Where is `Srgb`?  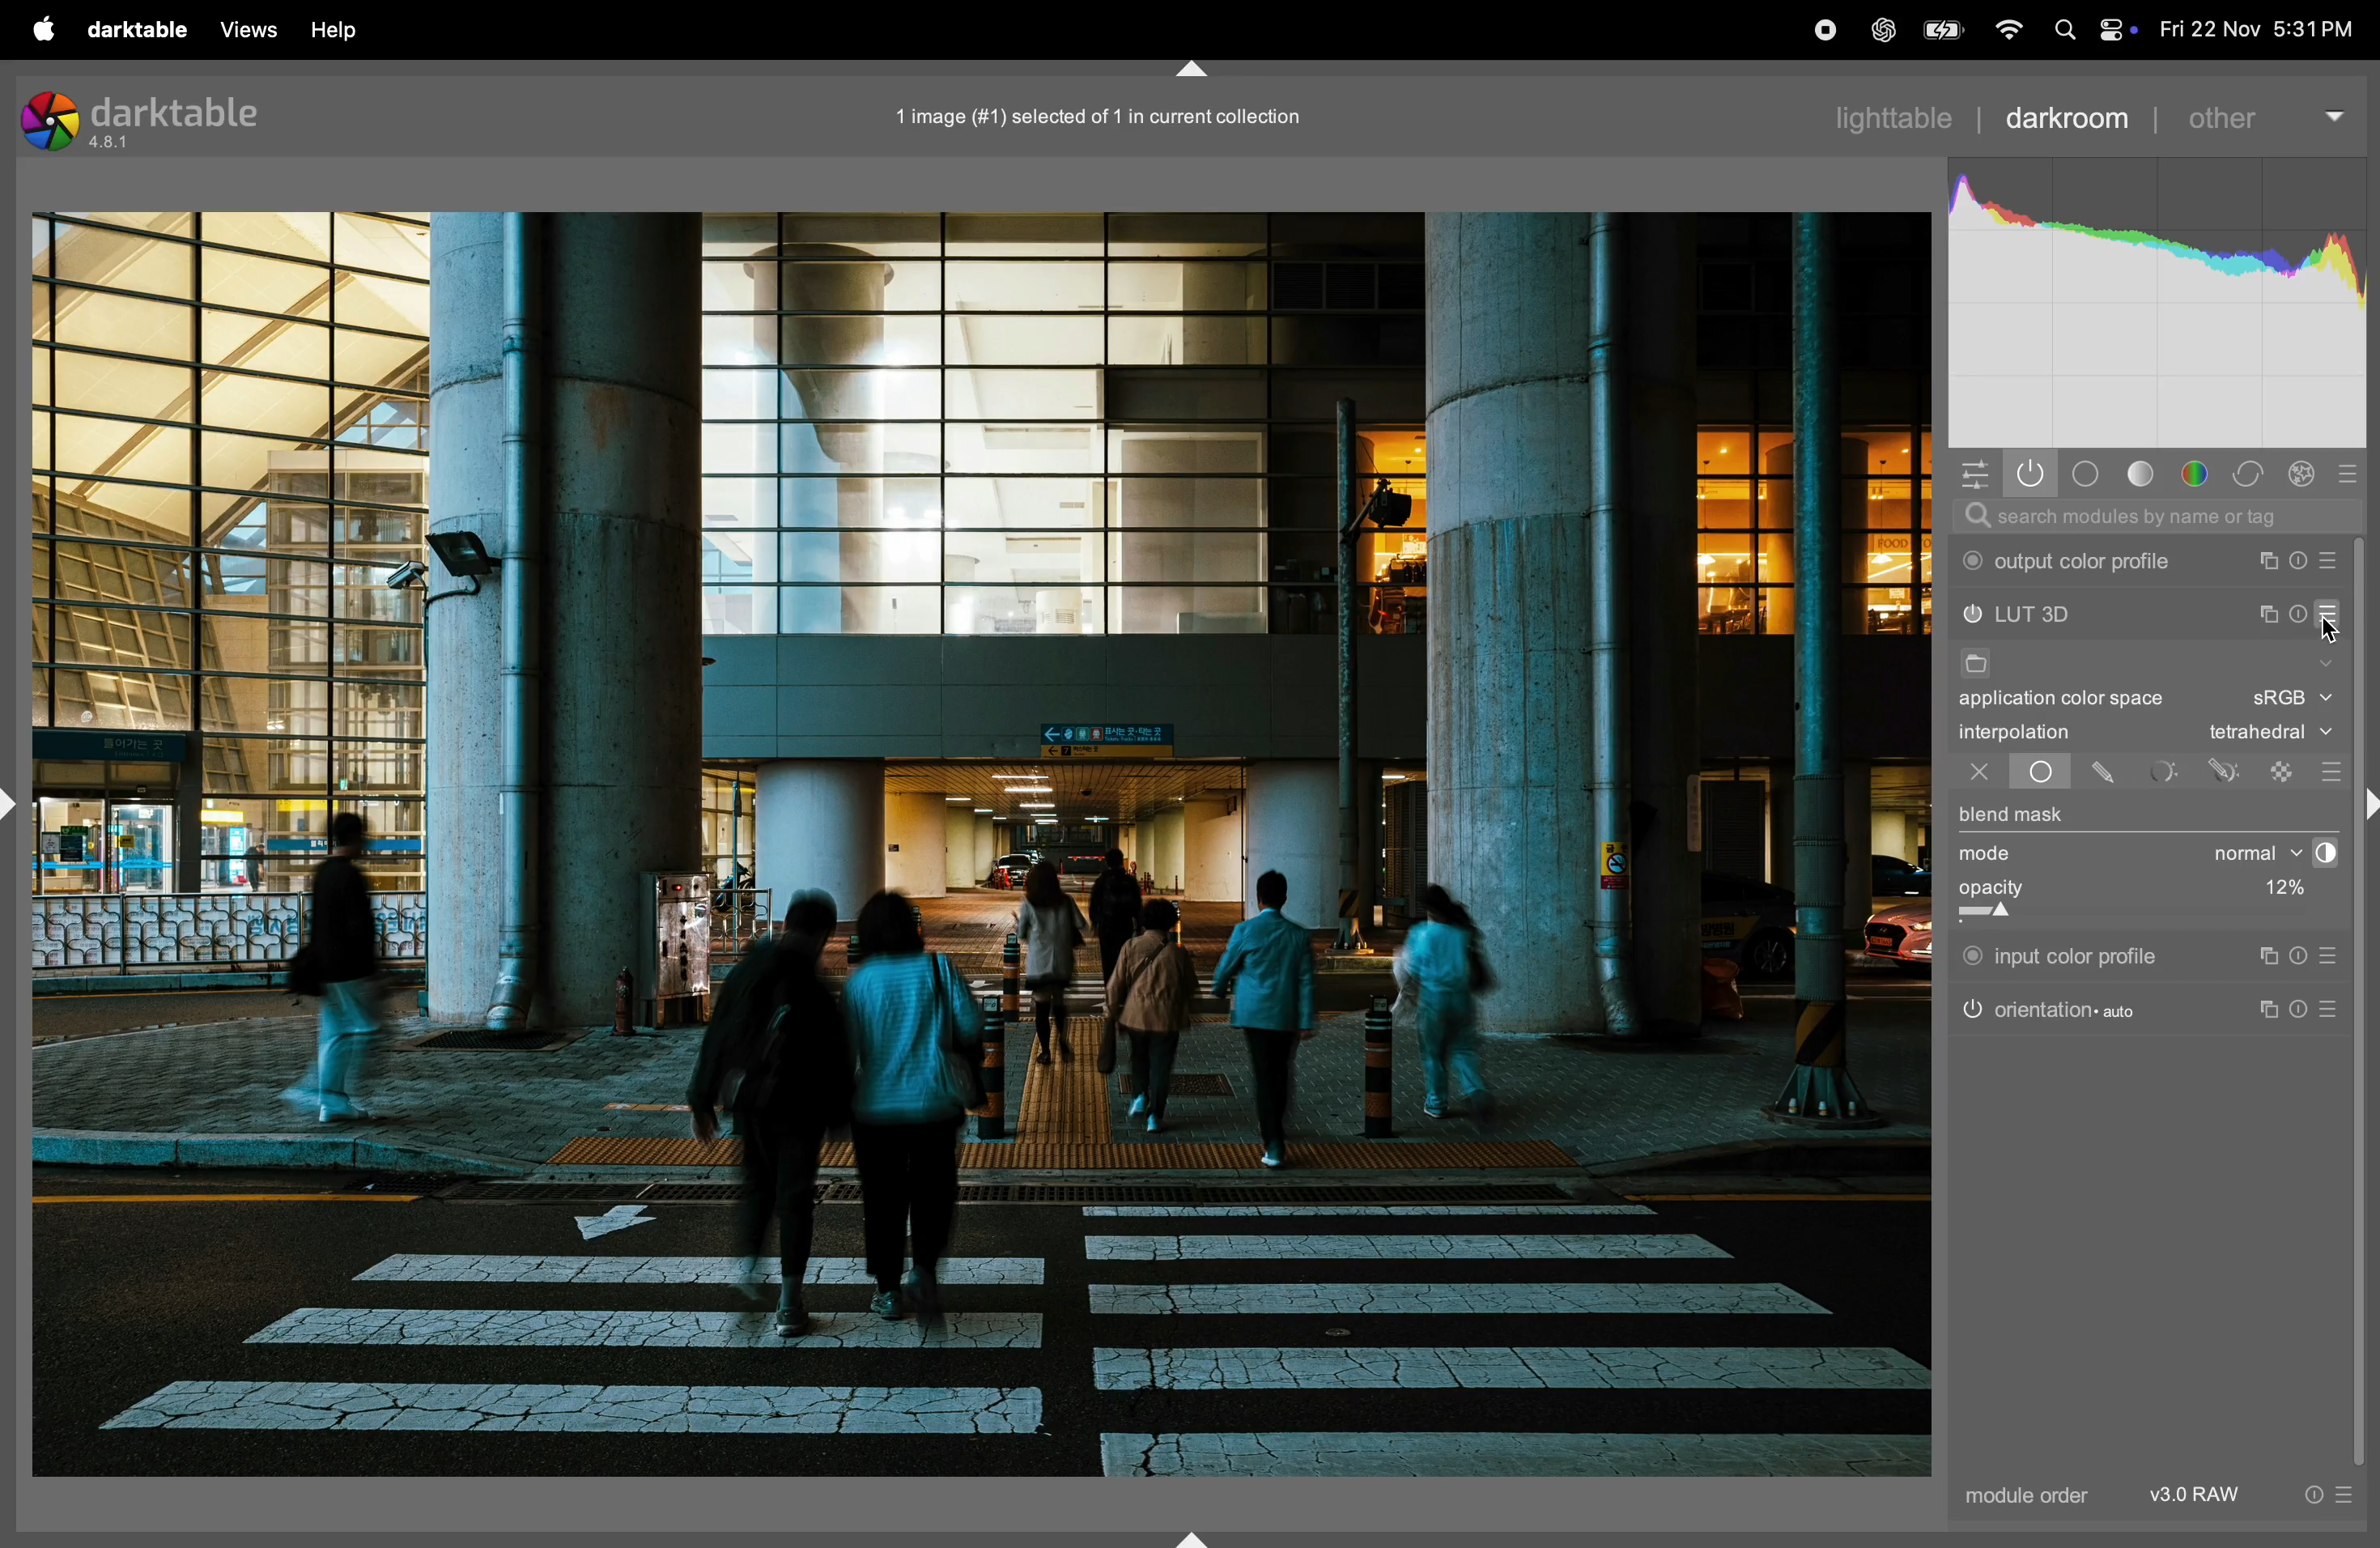
Srgb is located at coordinates (2291, 699).